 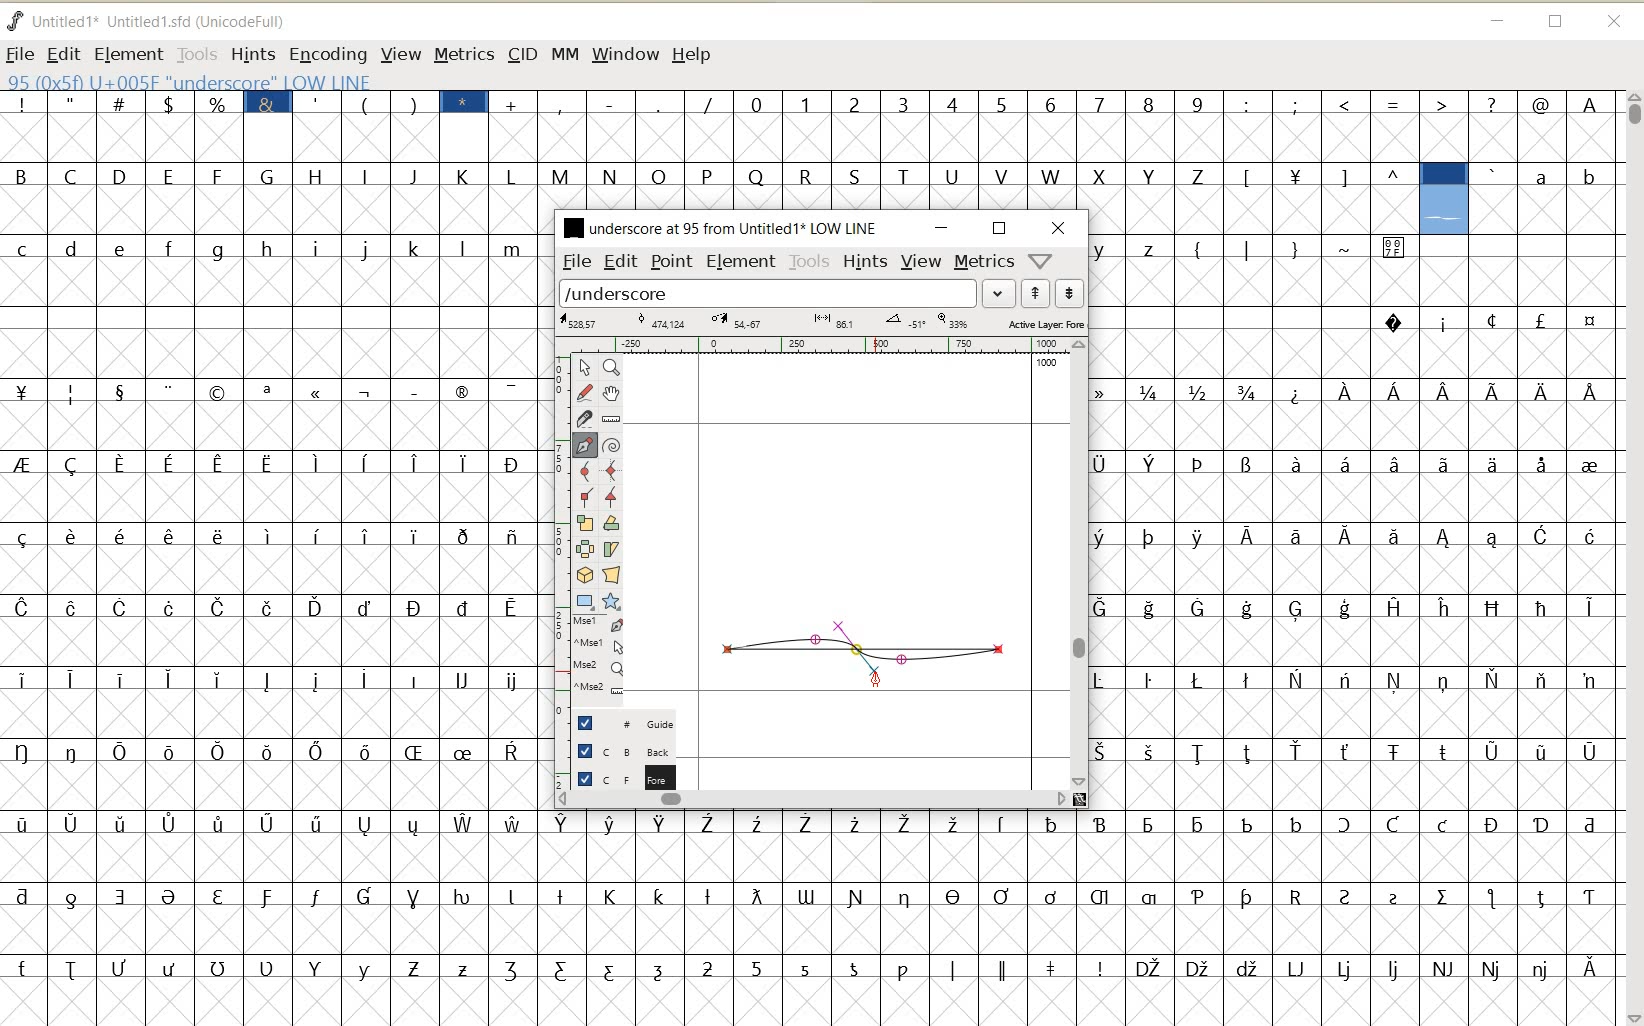 What do you see at coordinates (611, 575) in the screenshot?
I see `perform a perspective transformation on the selection` at bounding box center [611, 575].